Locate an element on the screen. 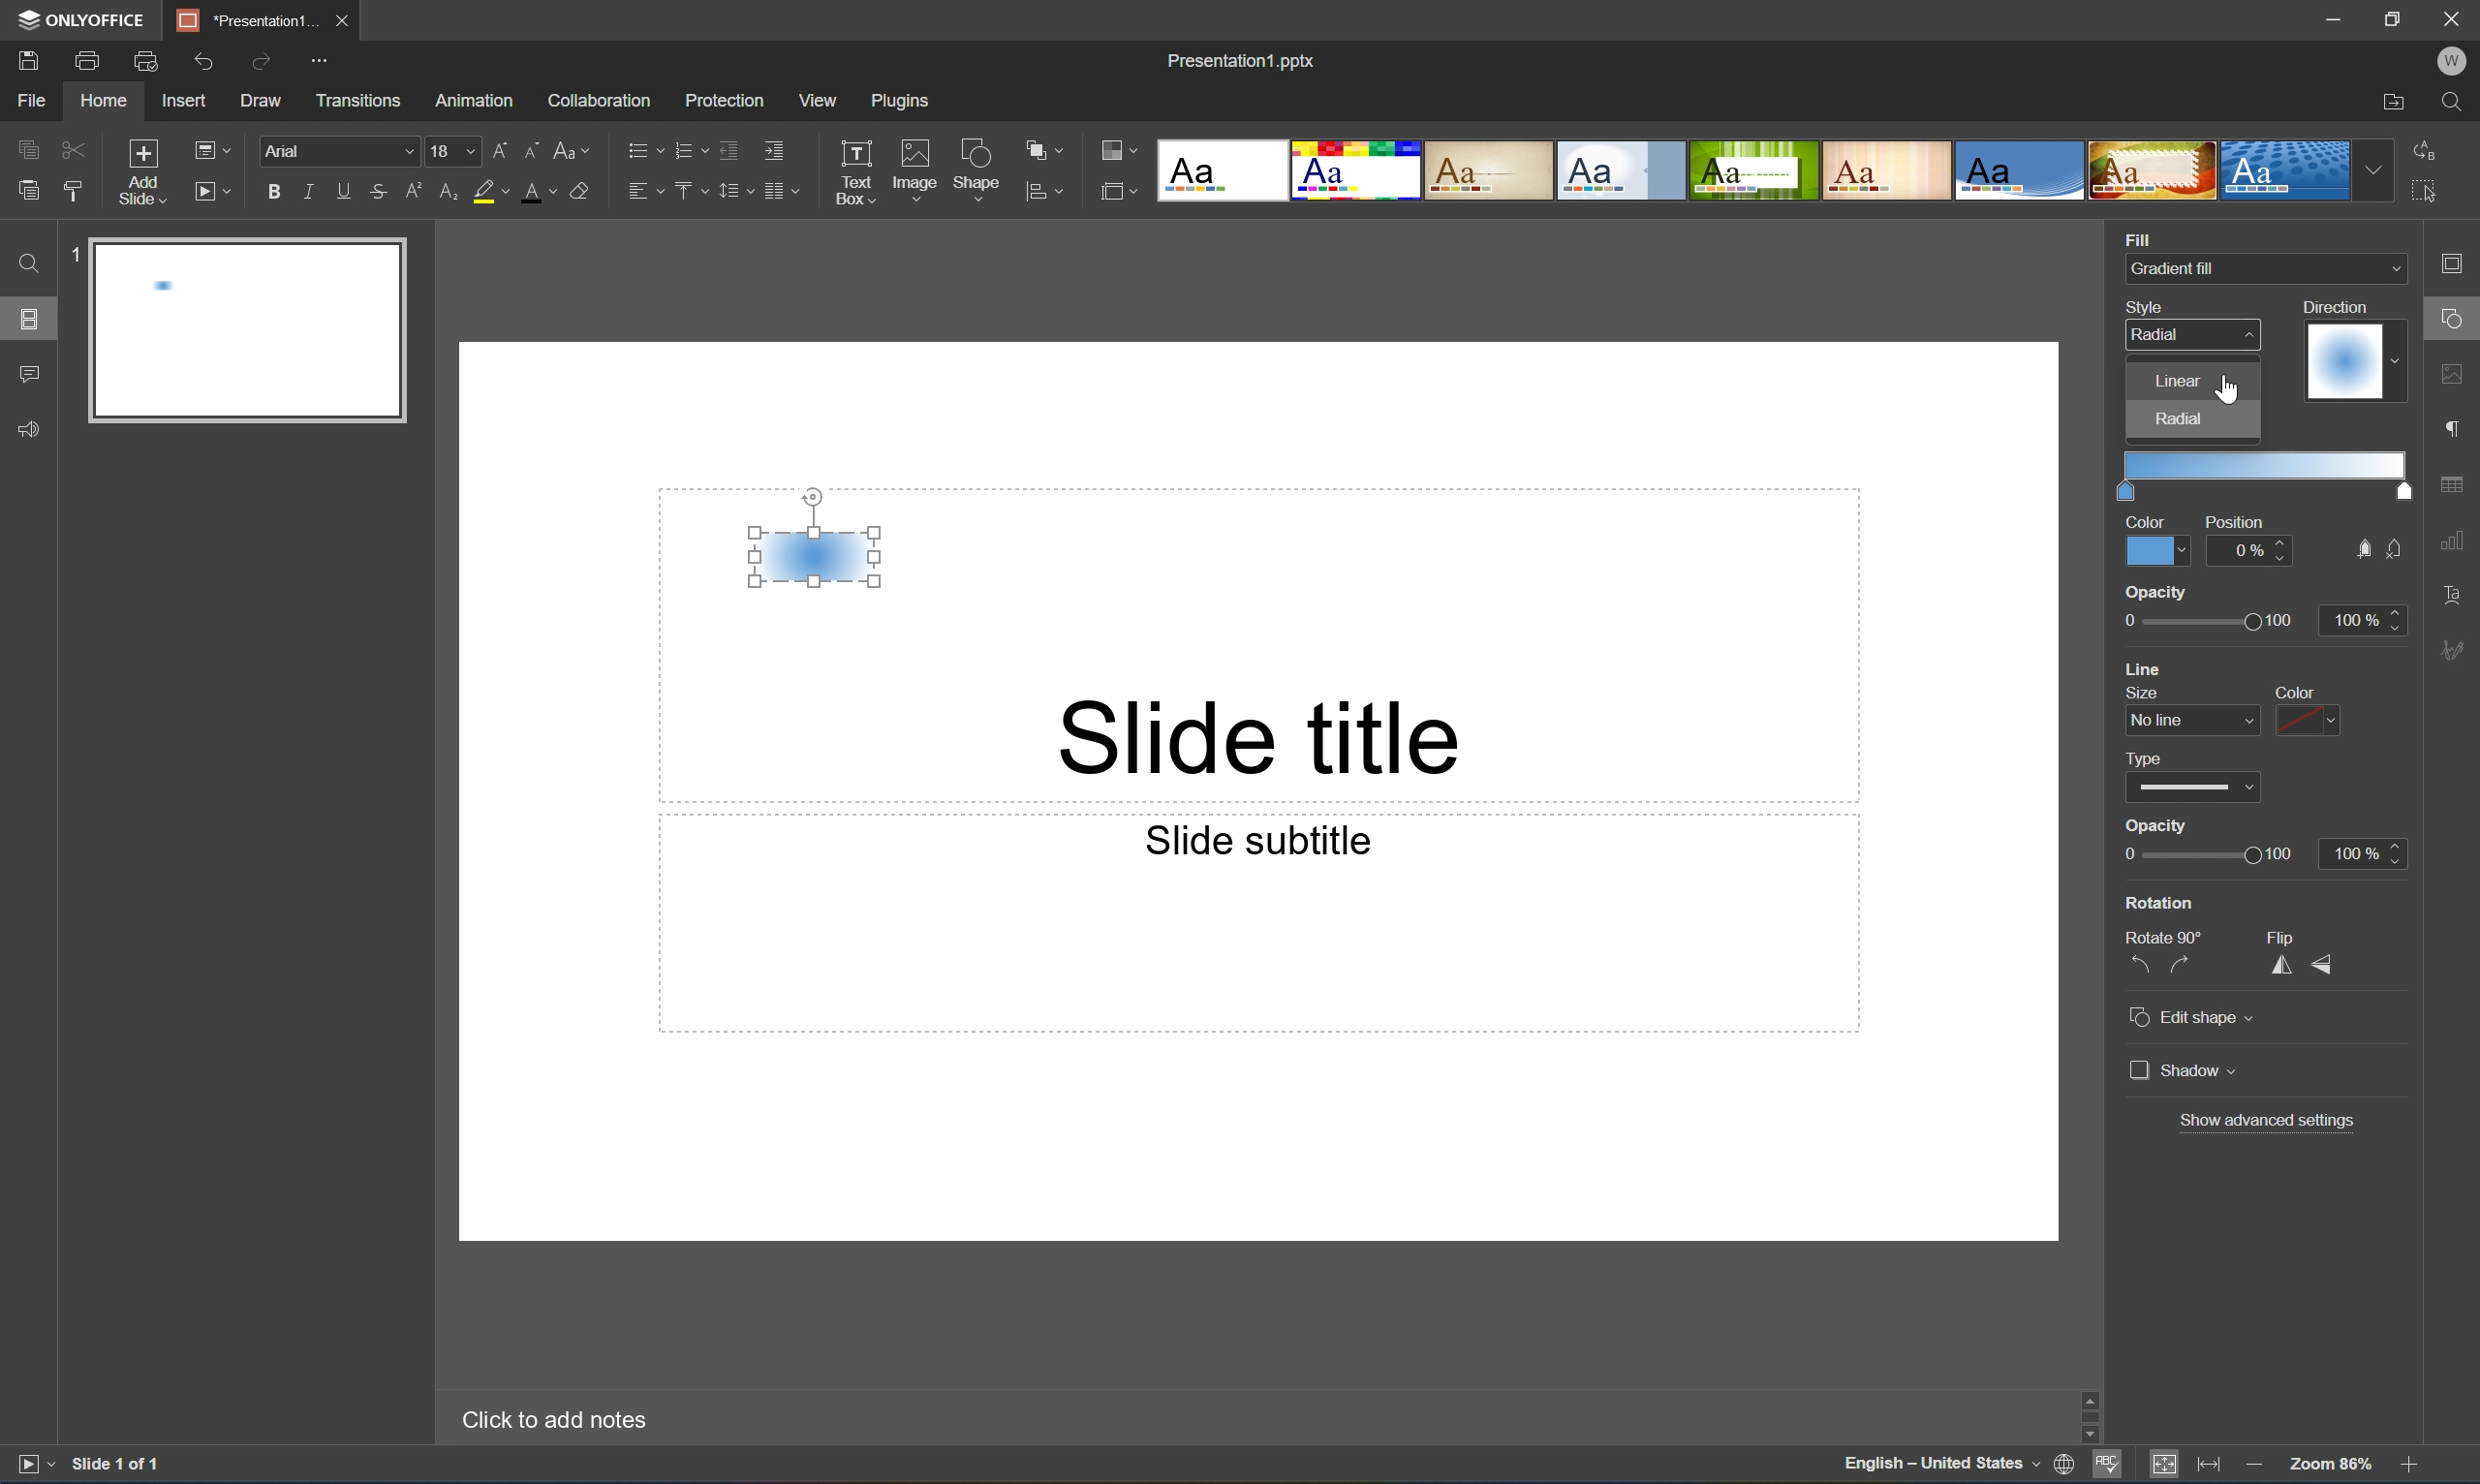 The image size is (2480, 1484). English - United States is located at coordinates (1941, 1466).